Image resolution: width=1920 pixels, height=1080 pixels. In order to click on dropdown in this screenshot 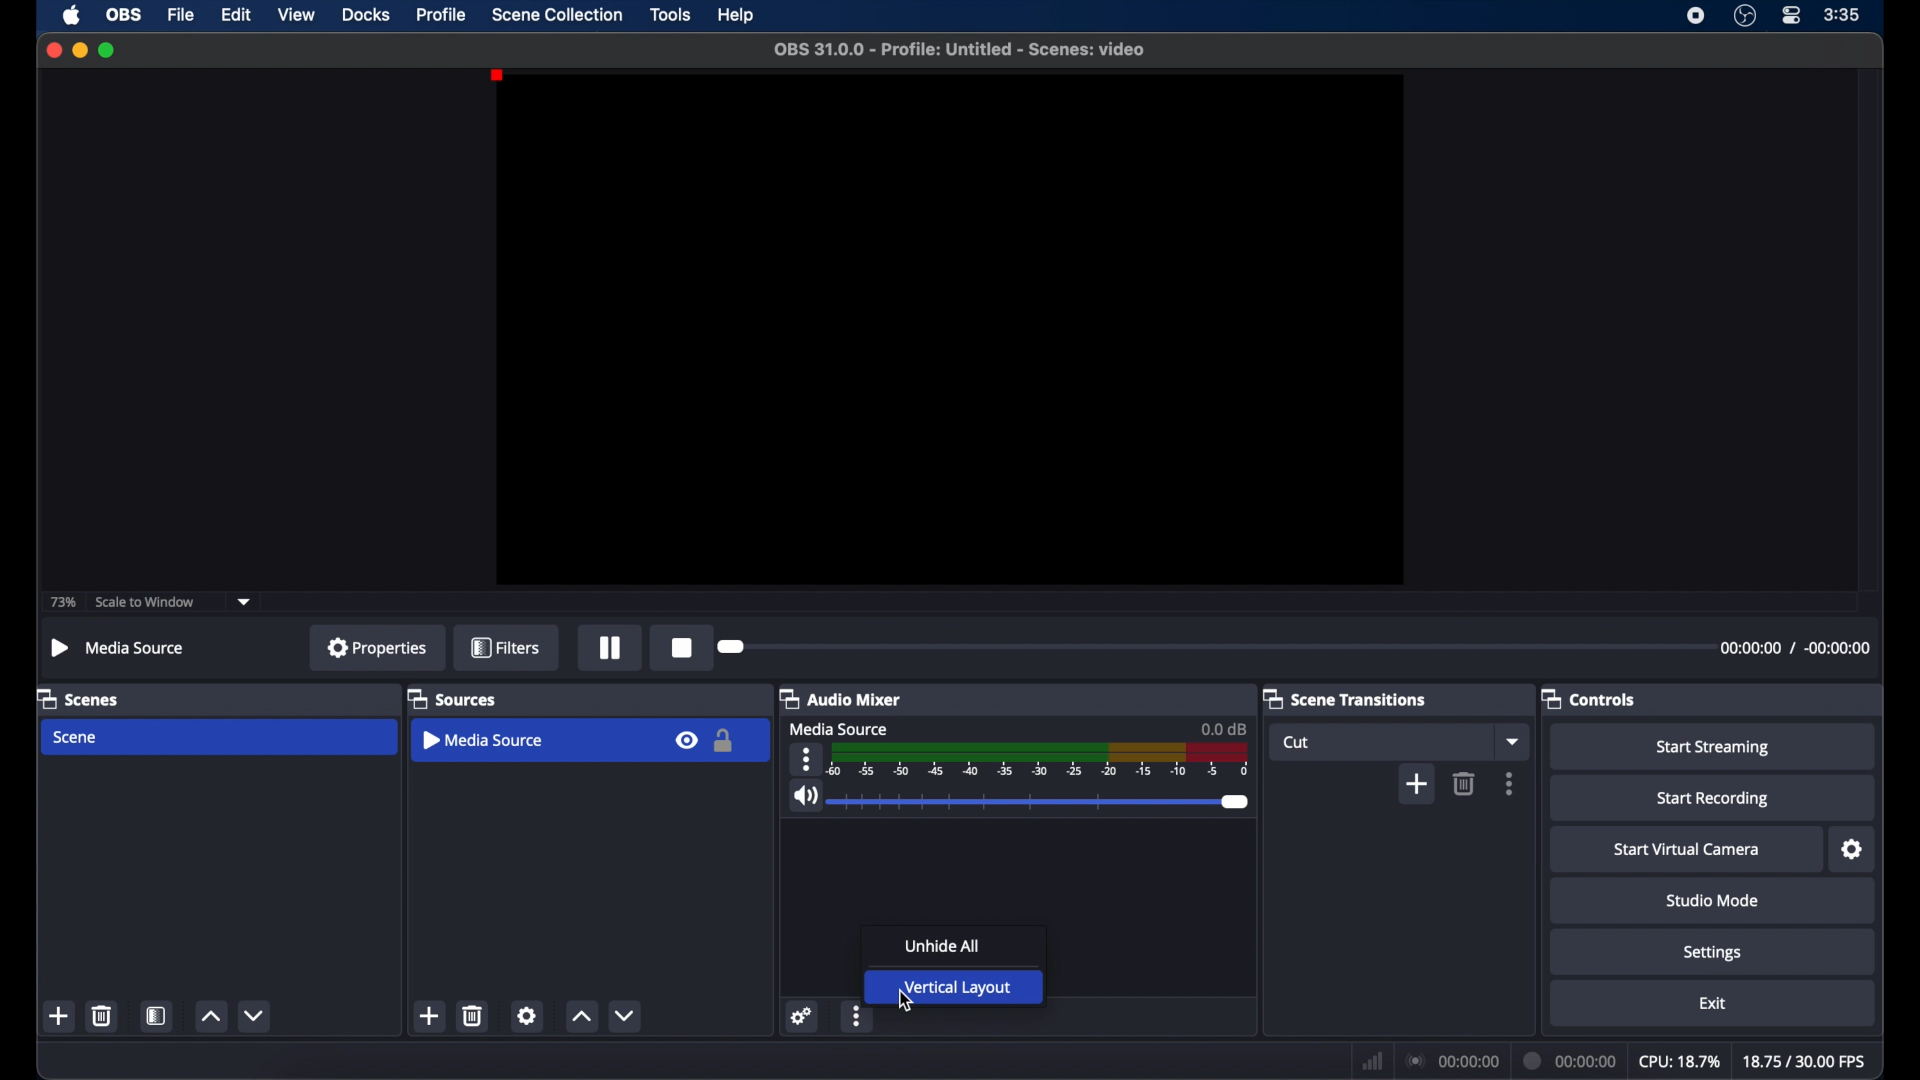, I will do `click(1513, 740)`.